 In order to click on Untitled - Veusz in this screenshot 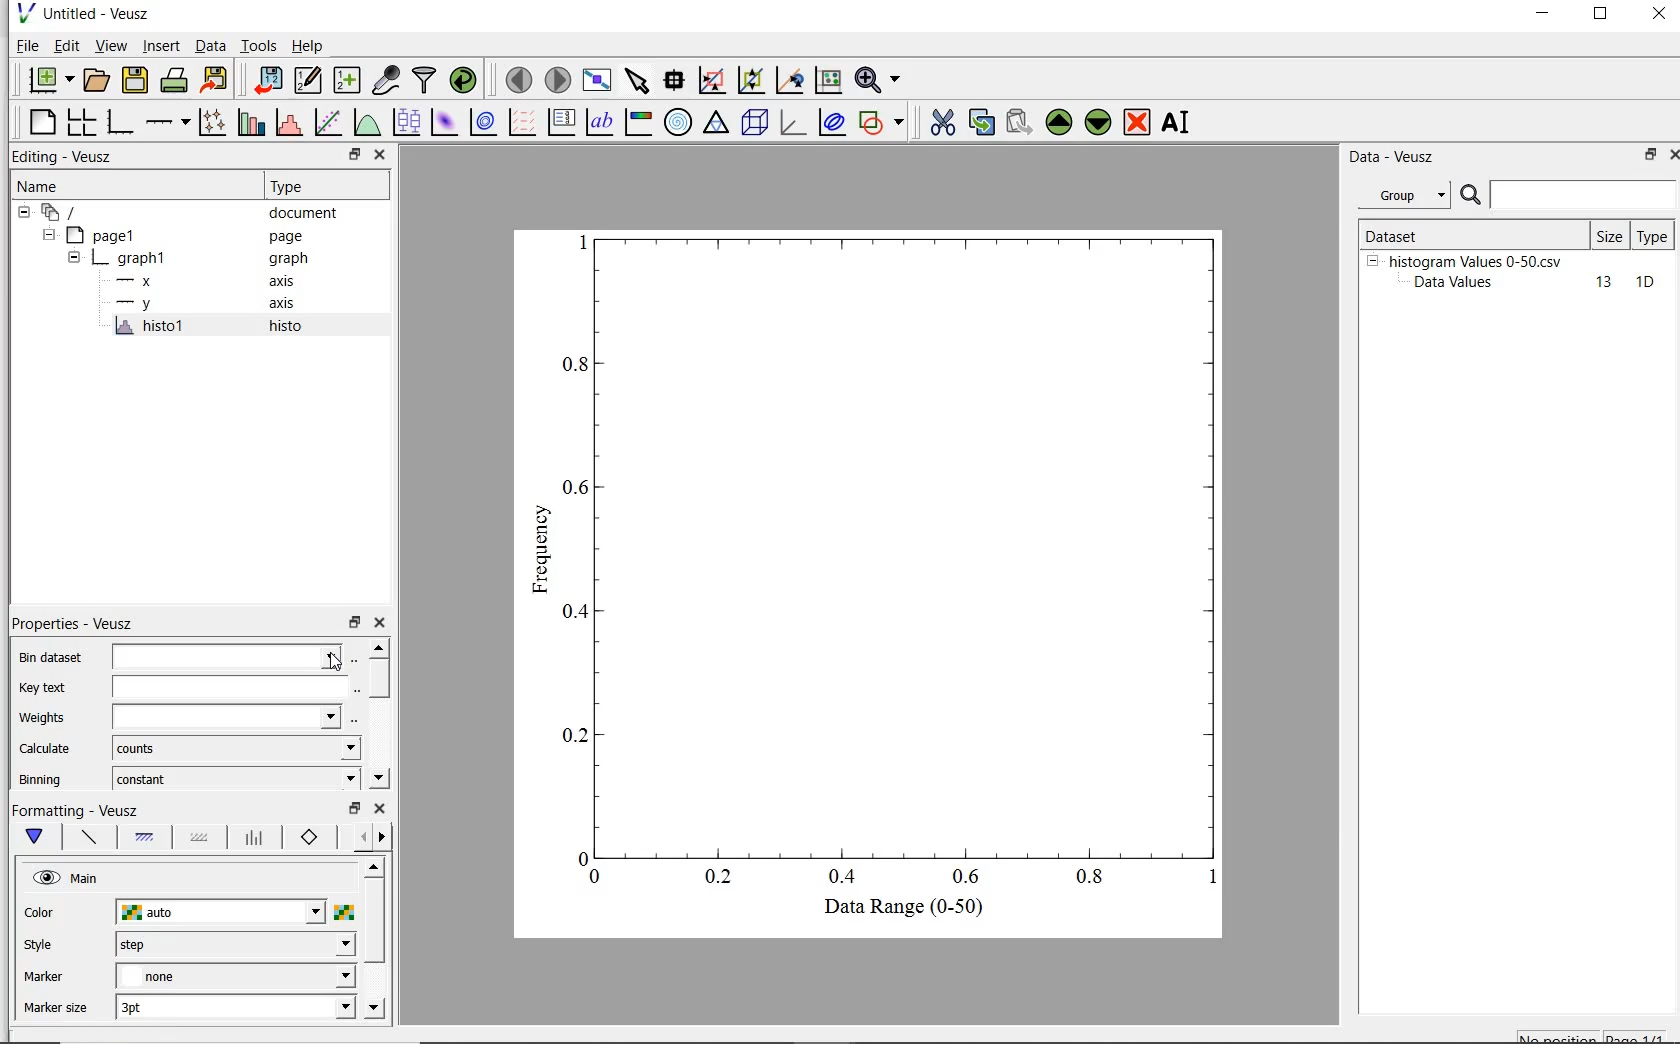, I will do `click(101, 13)`.